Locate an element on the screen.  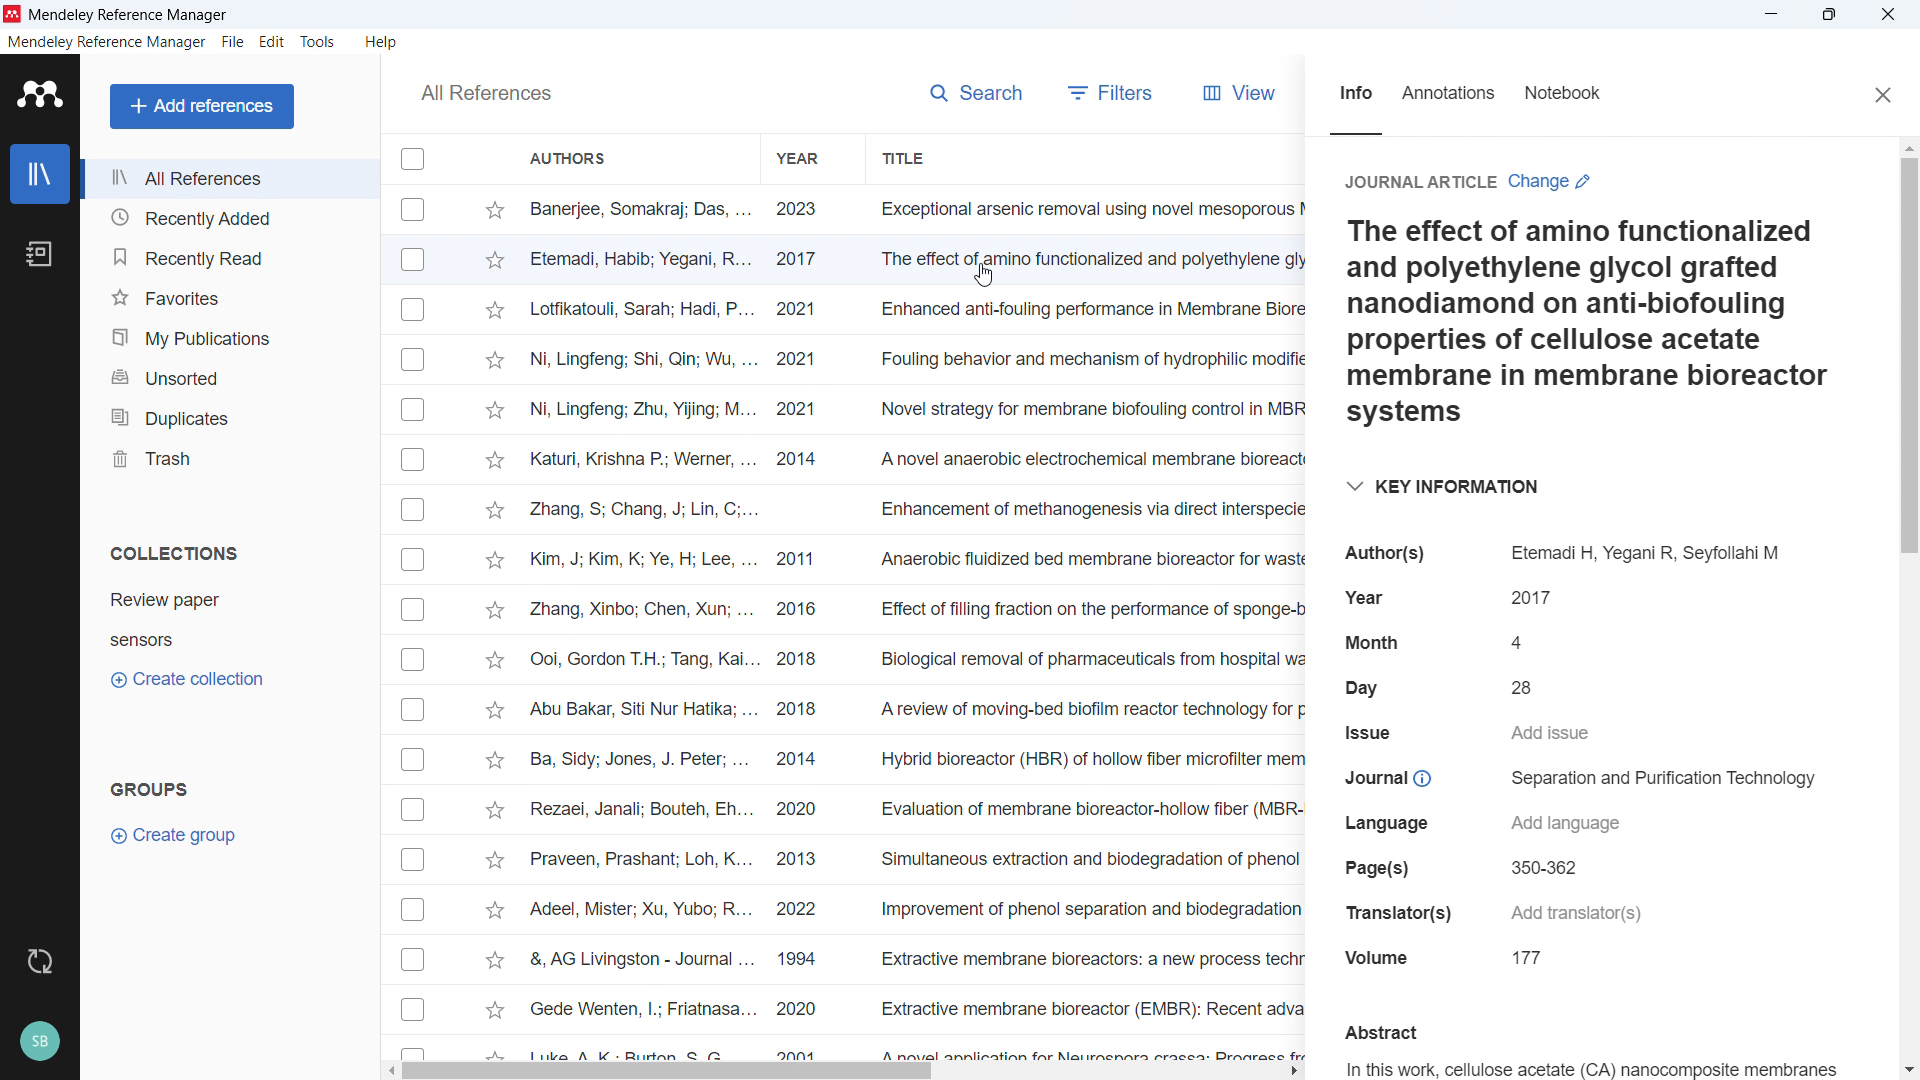
Cursor  is located at coordinates (986, 275).